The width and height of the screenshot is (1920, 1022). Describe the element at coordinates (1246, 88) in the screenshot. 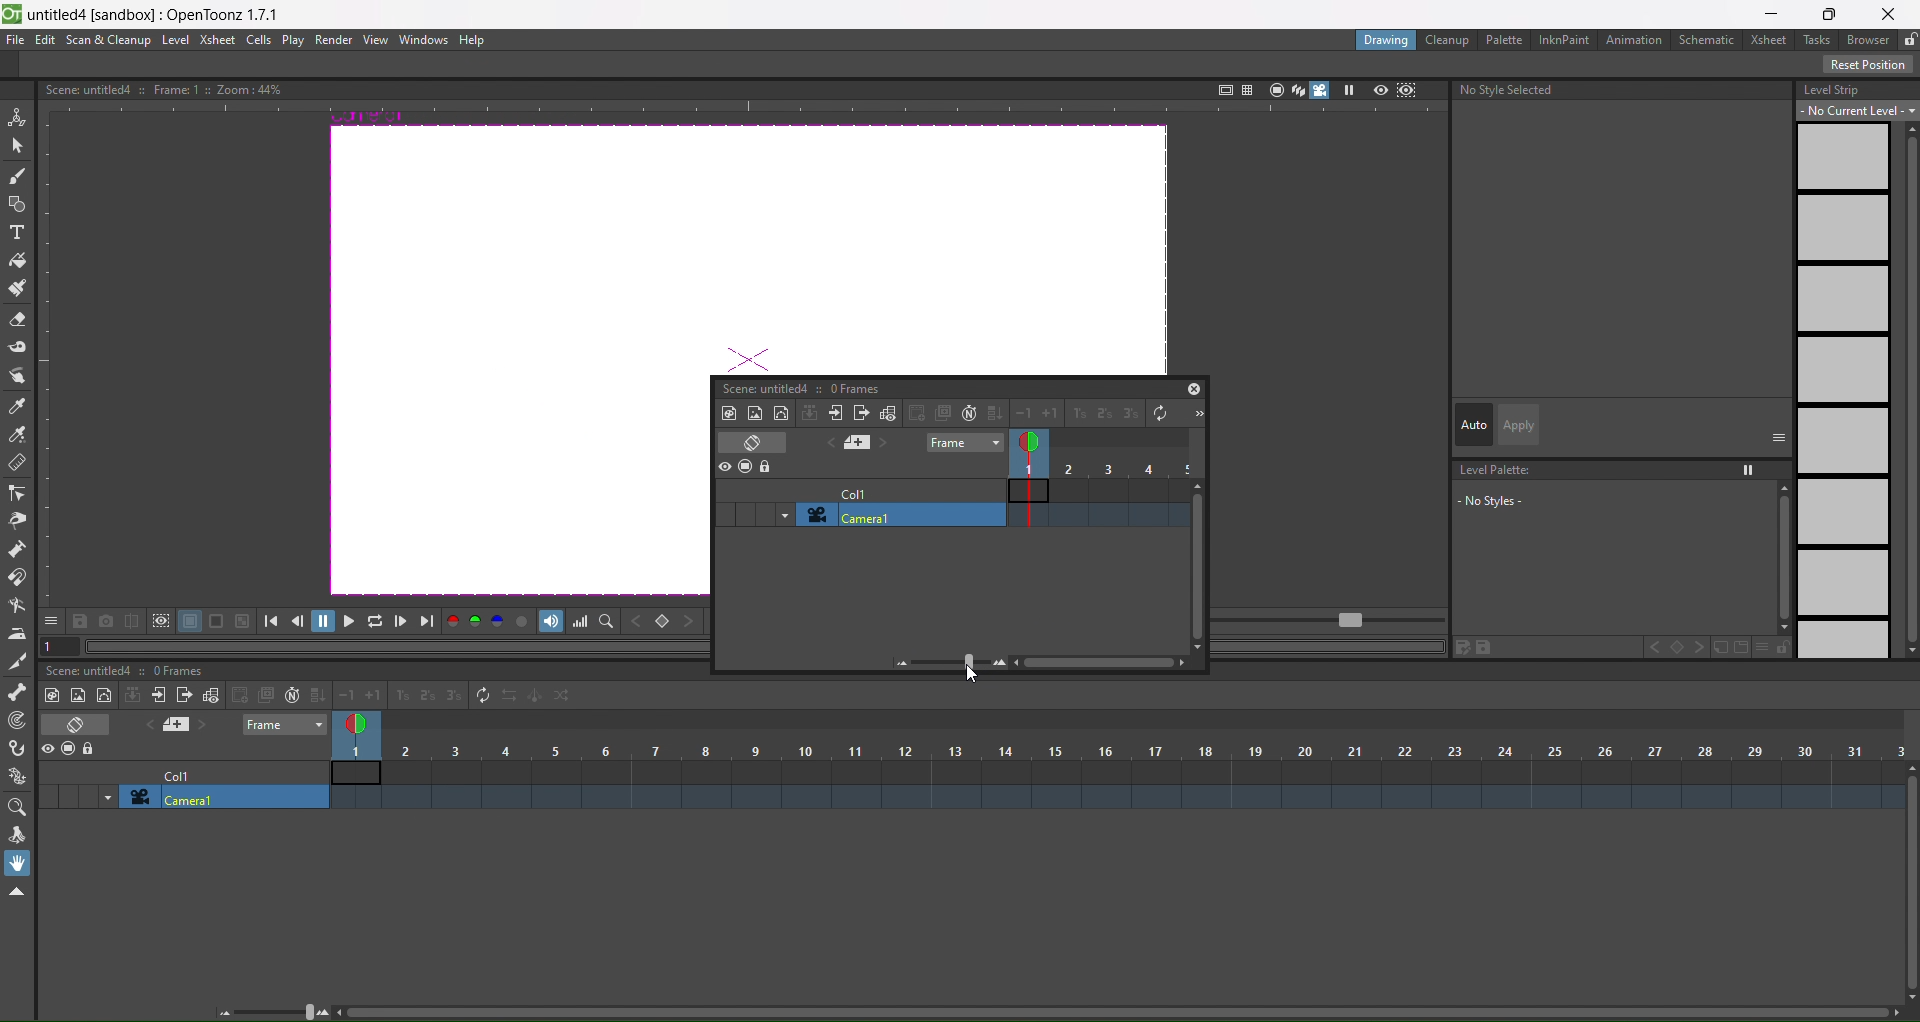

I see `field guide` at that location.